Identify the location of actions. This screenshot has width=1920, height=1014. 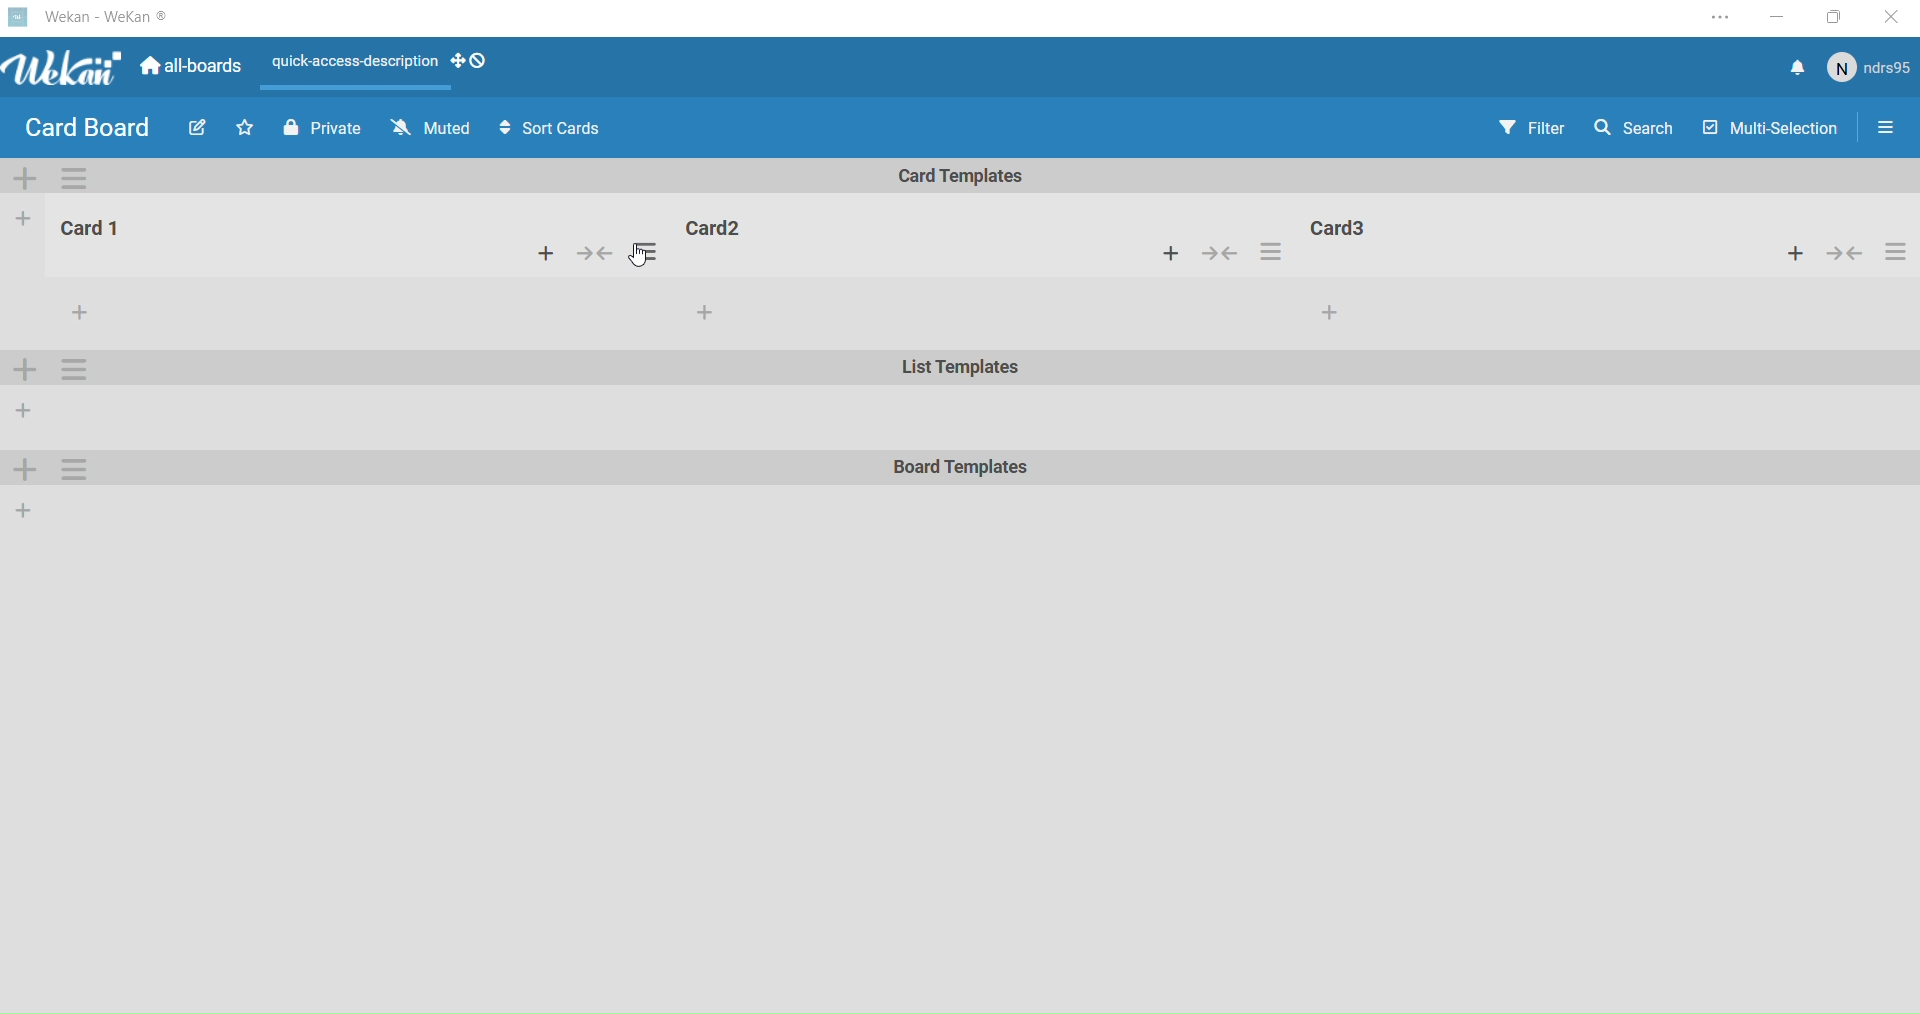
(649, 250).